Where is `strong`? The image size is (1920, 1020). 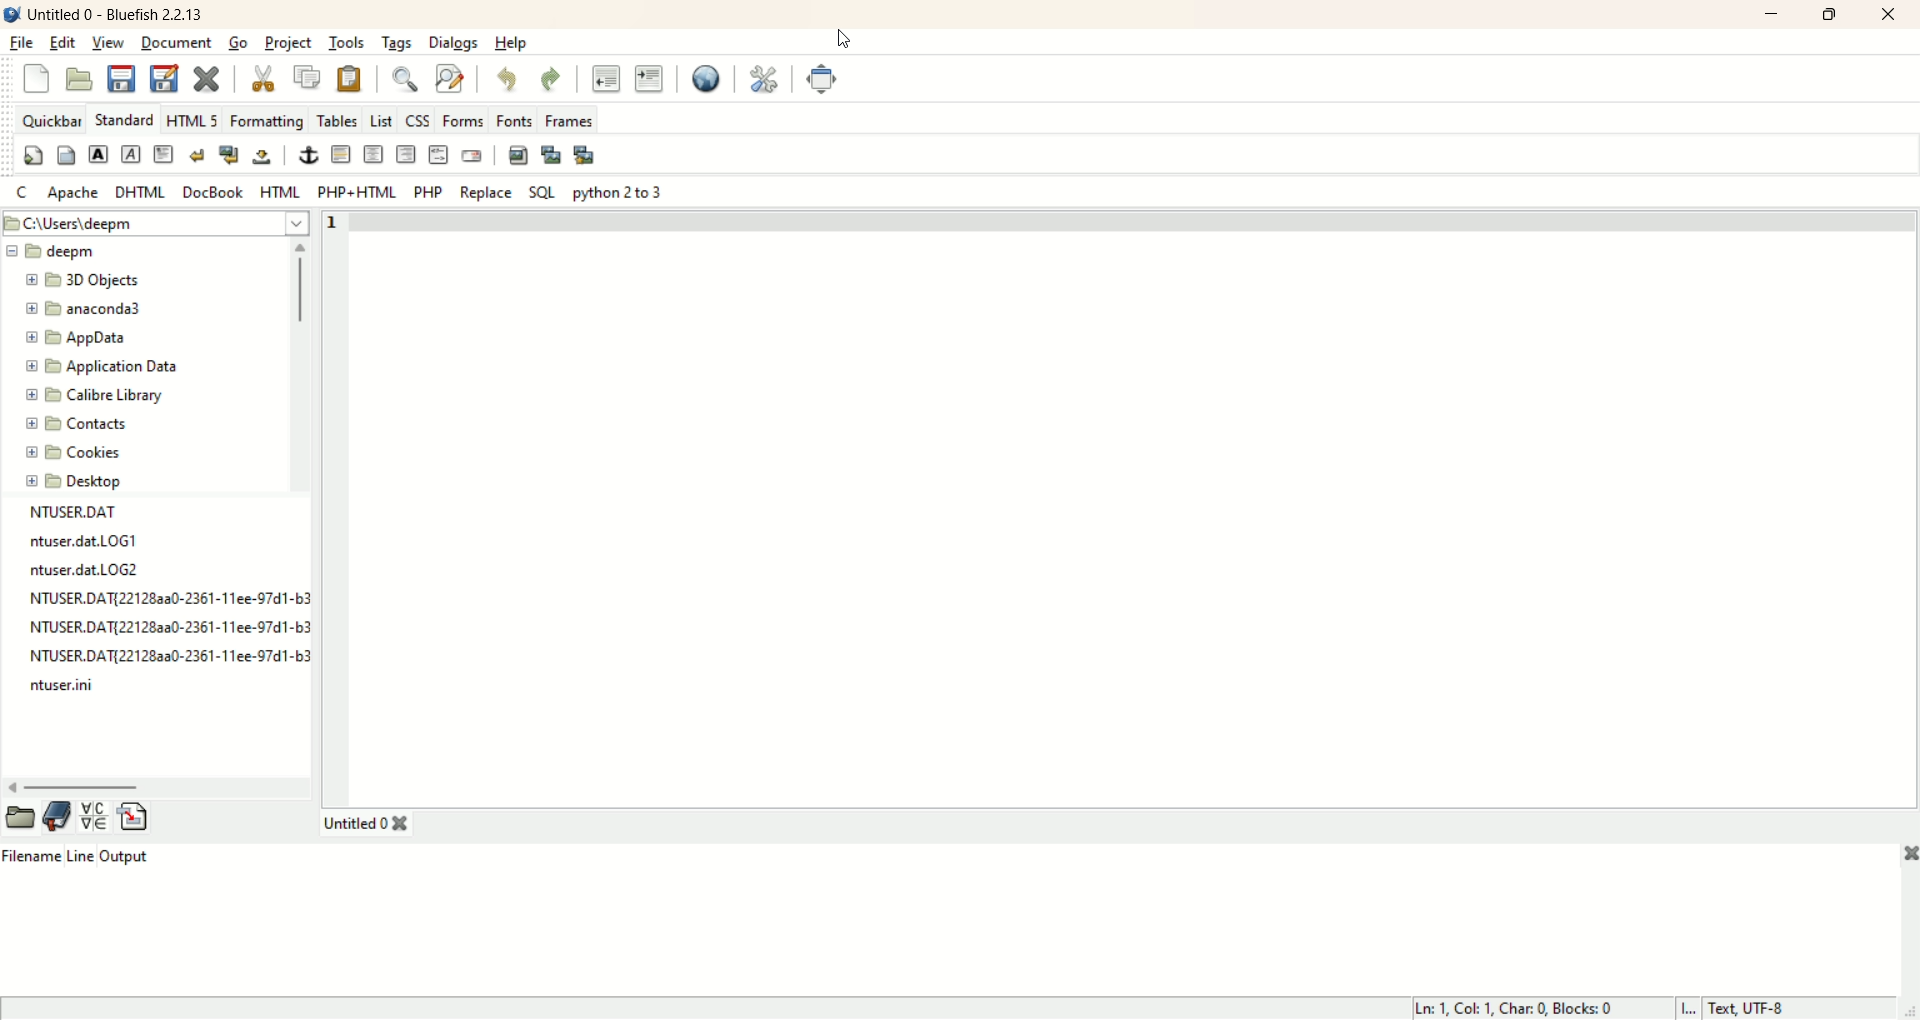 strong is located at coordinates (99, 155).